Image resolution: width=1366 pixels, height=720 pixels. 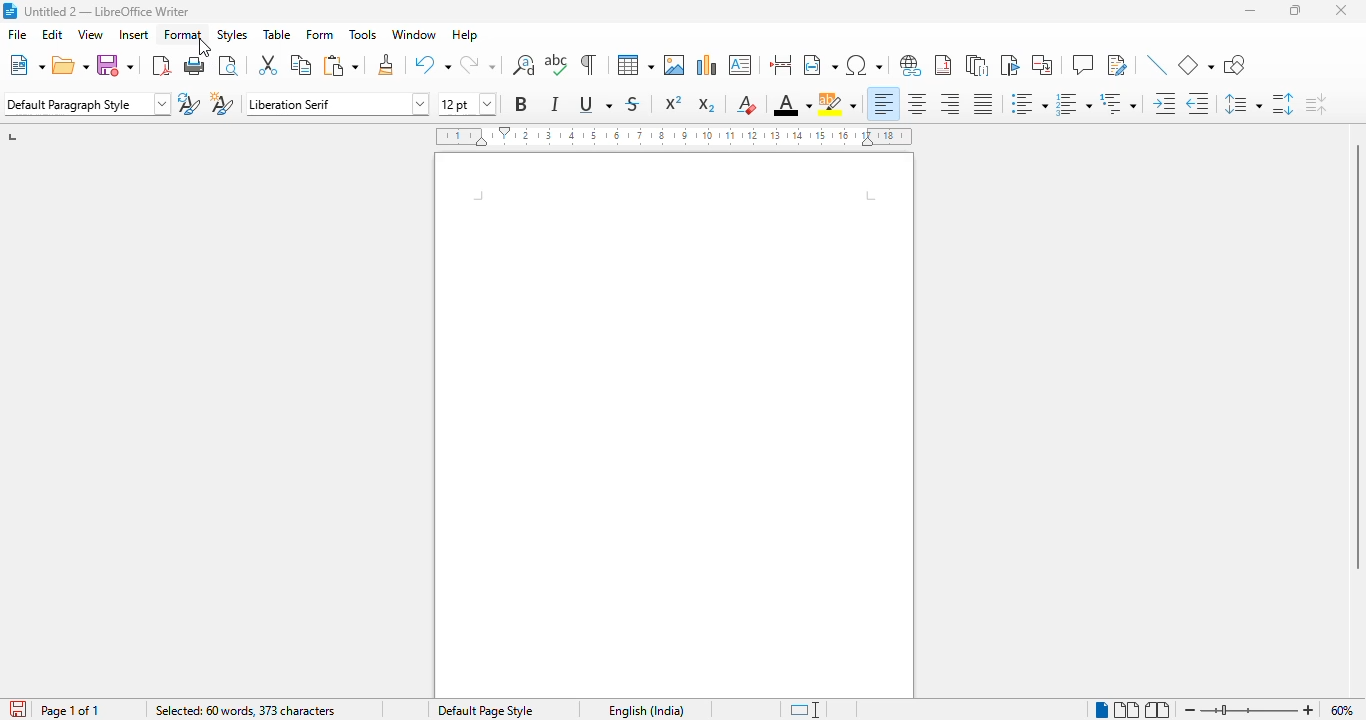 What do you see at coordinates (1126, 709) in the screenshot?
I see `multi-page view` at bounding box center [1126, 709].